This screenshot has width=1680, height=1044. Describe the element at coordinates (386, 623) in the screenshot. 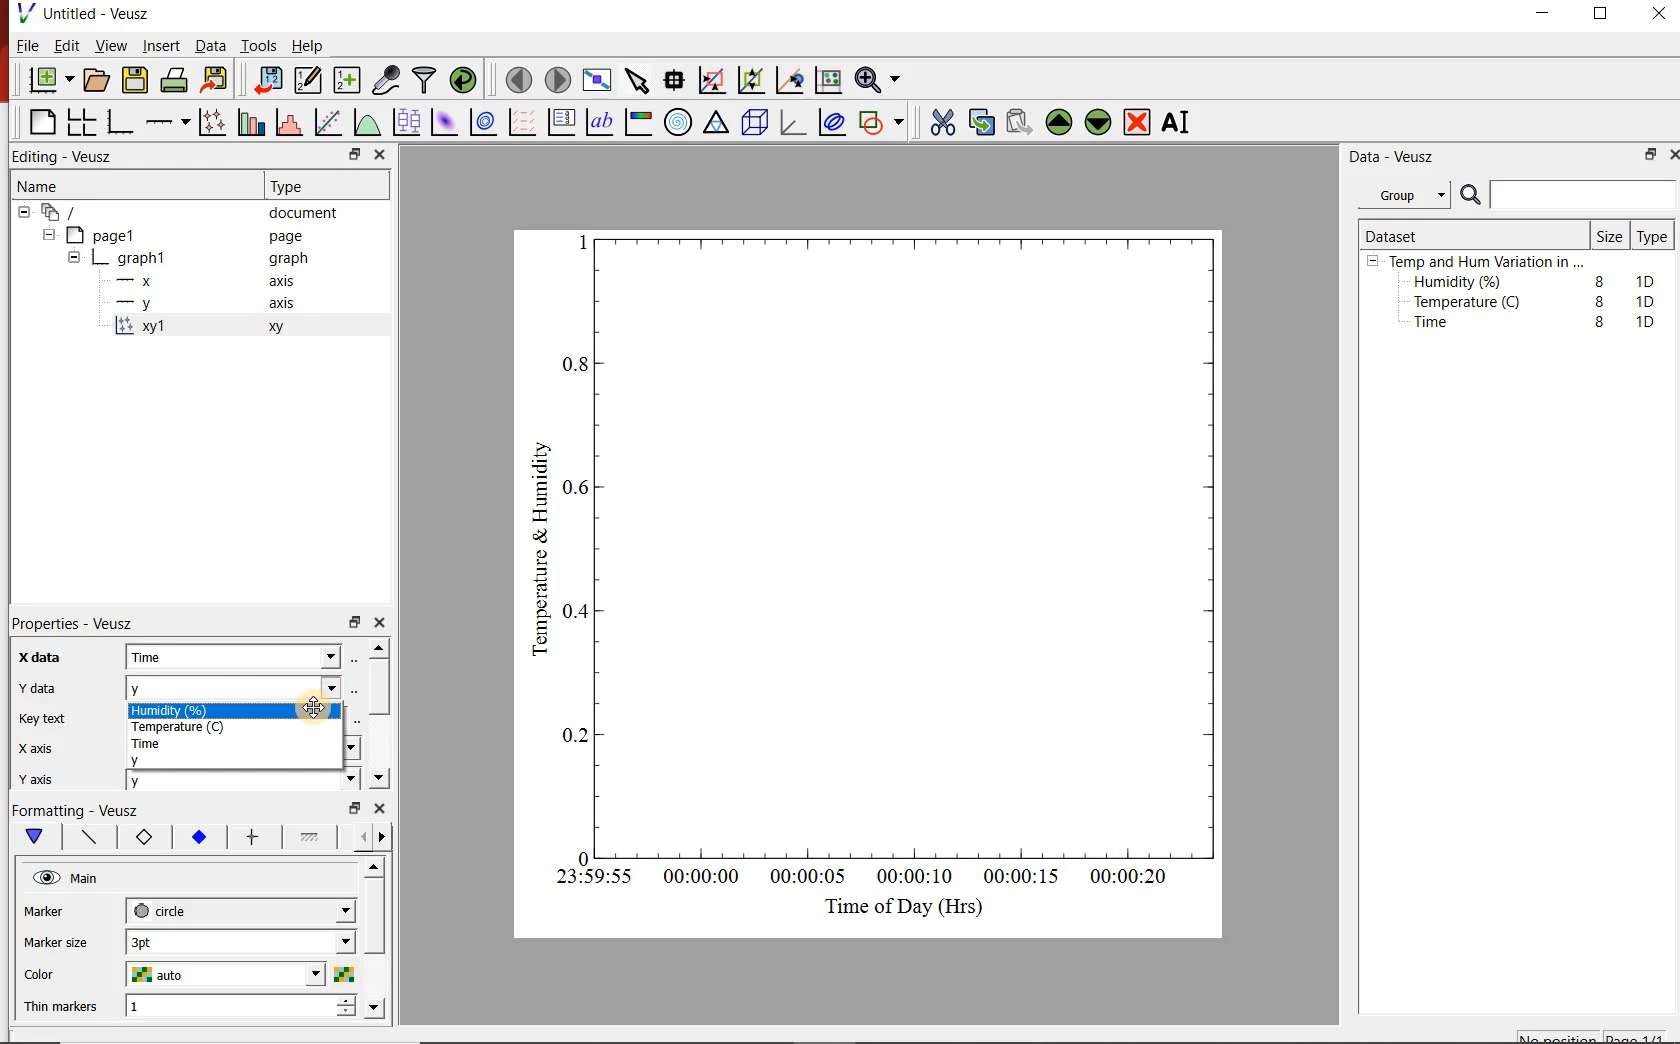

I see `close` at that location.